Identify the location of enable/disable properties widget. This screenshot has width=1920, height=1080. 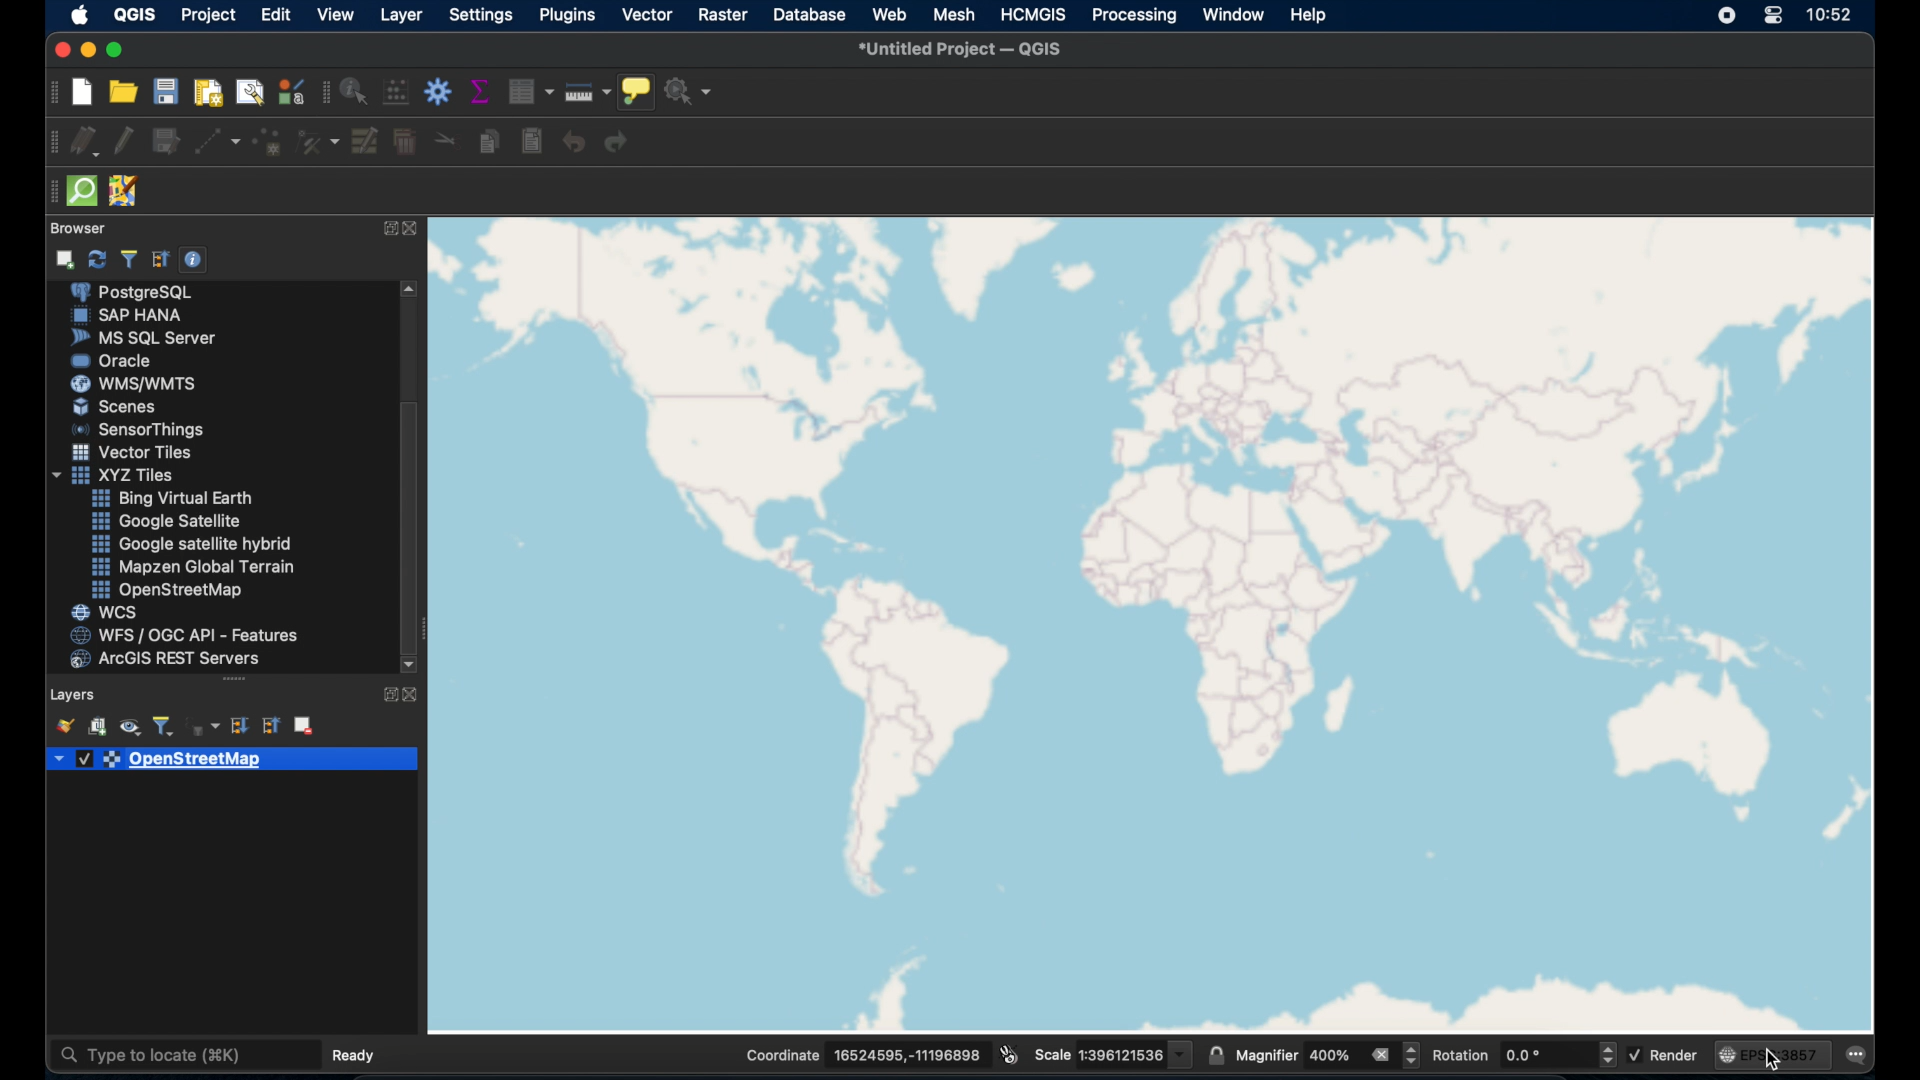
(196, 260).